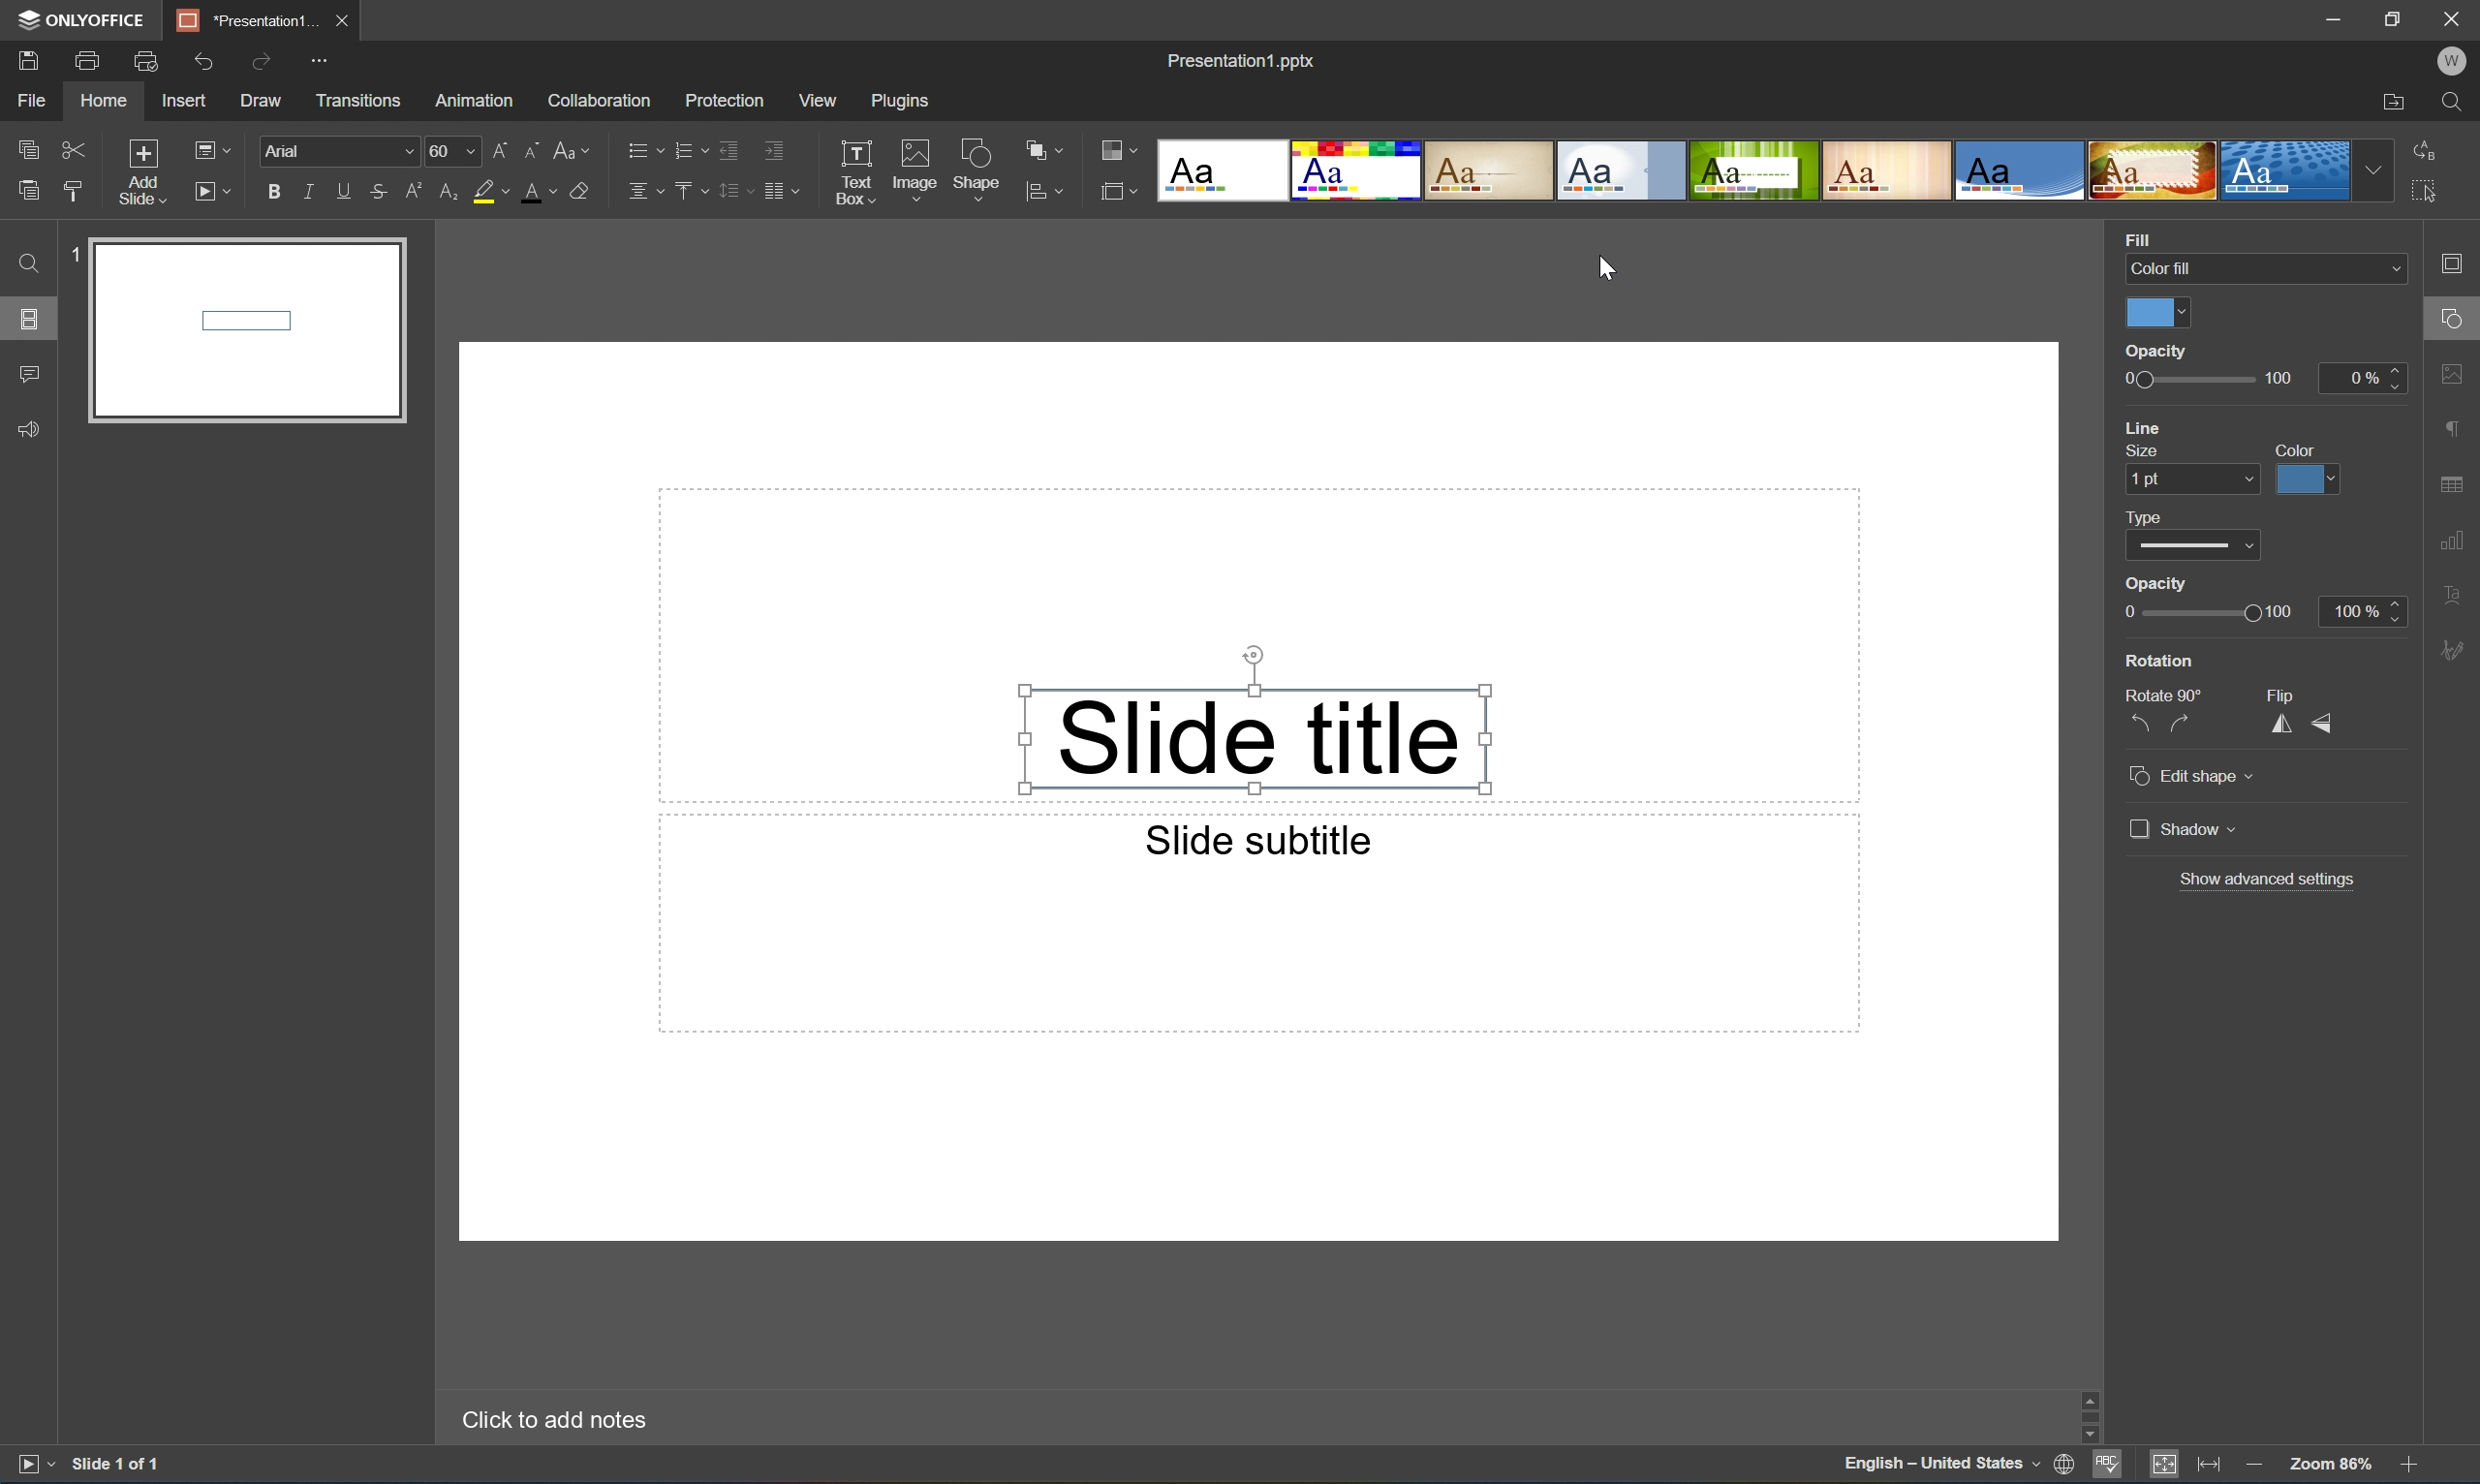  I want to click on Slider, so click(2215, 612).